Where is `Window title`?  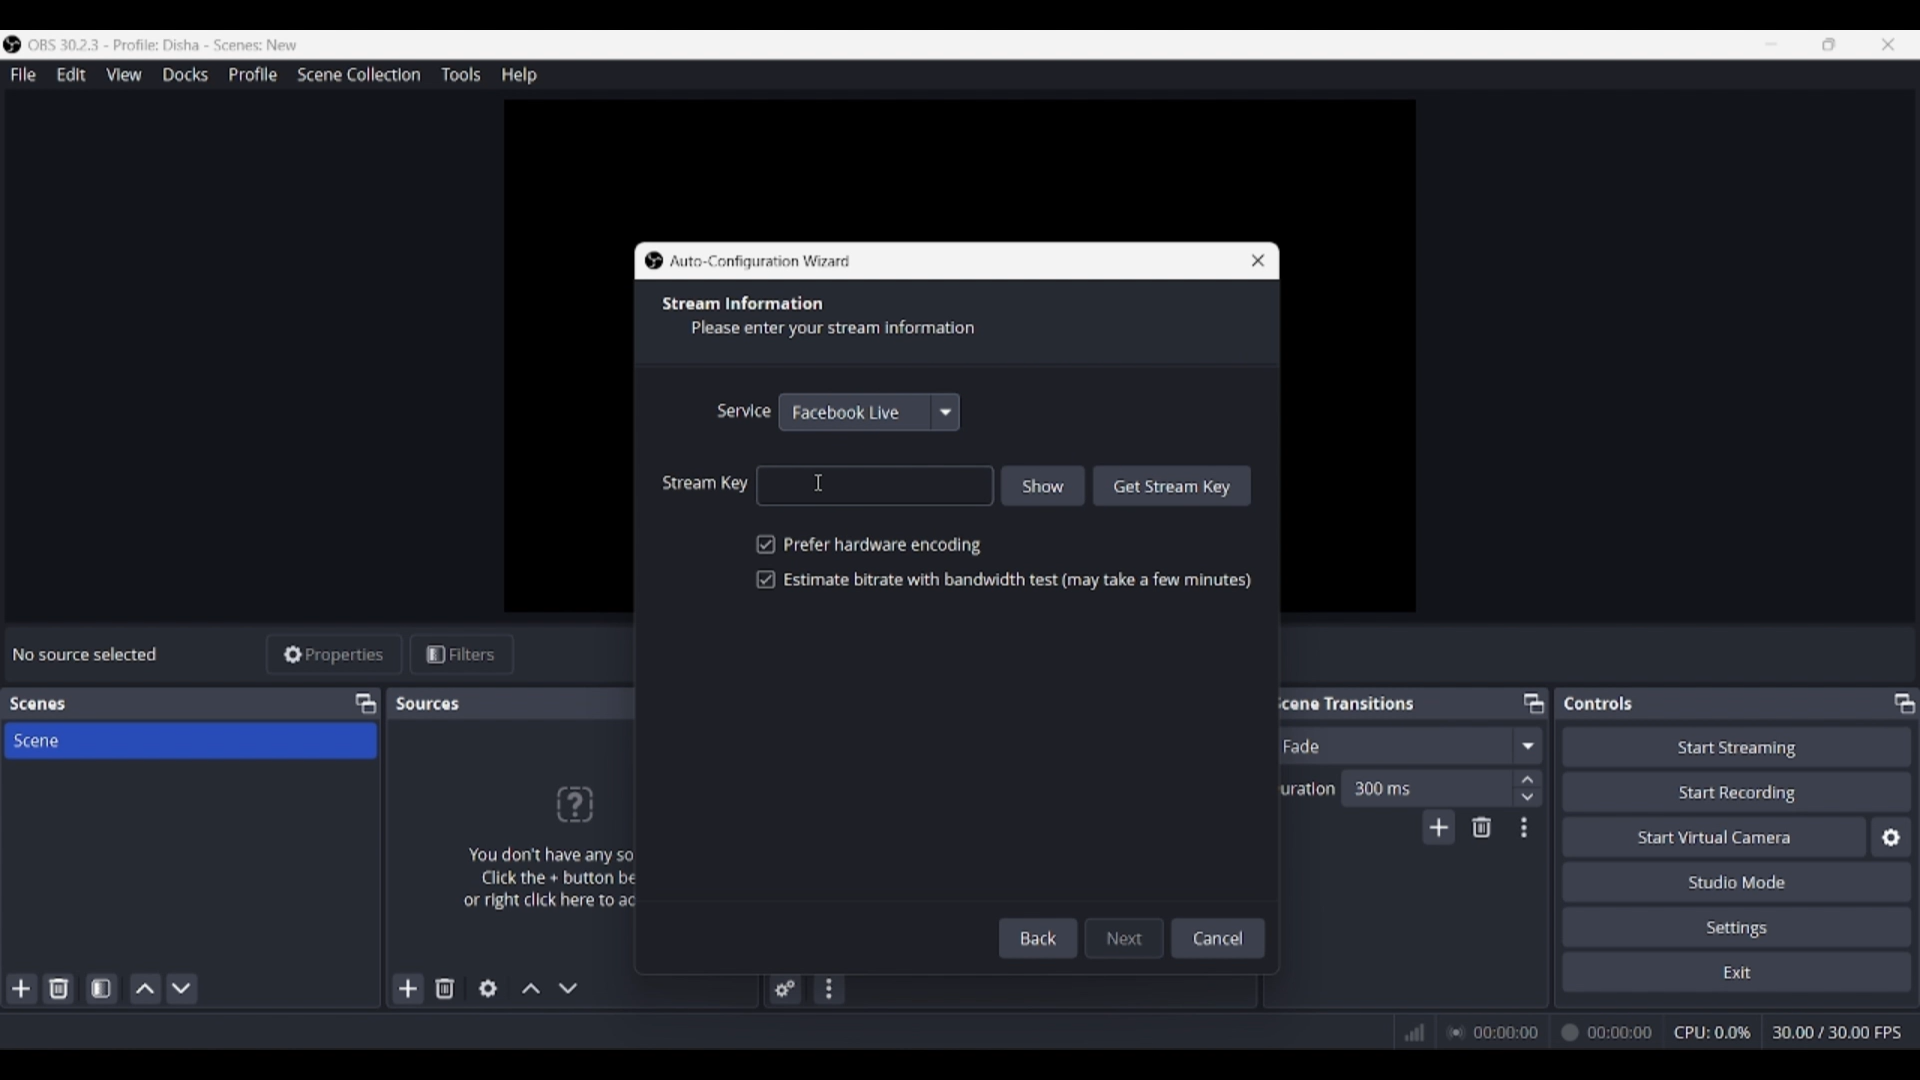 Window title is located at coordinates (761, 262).